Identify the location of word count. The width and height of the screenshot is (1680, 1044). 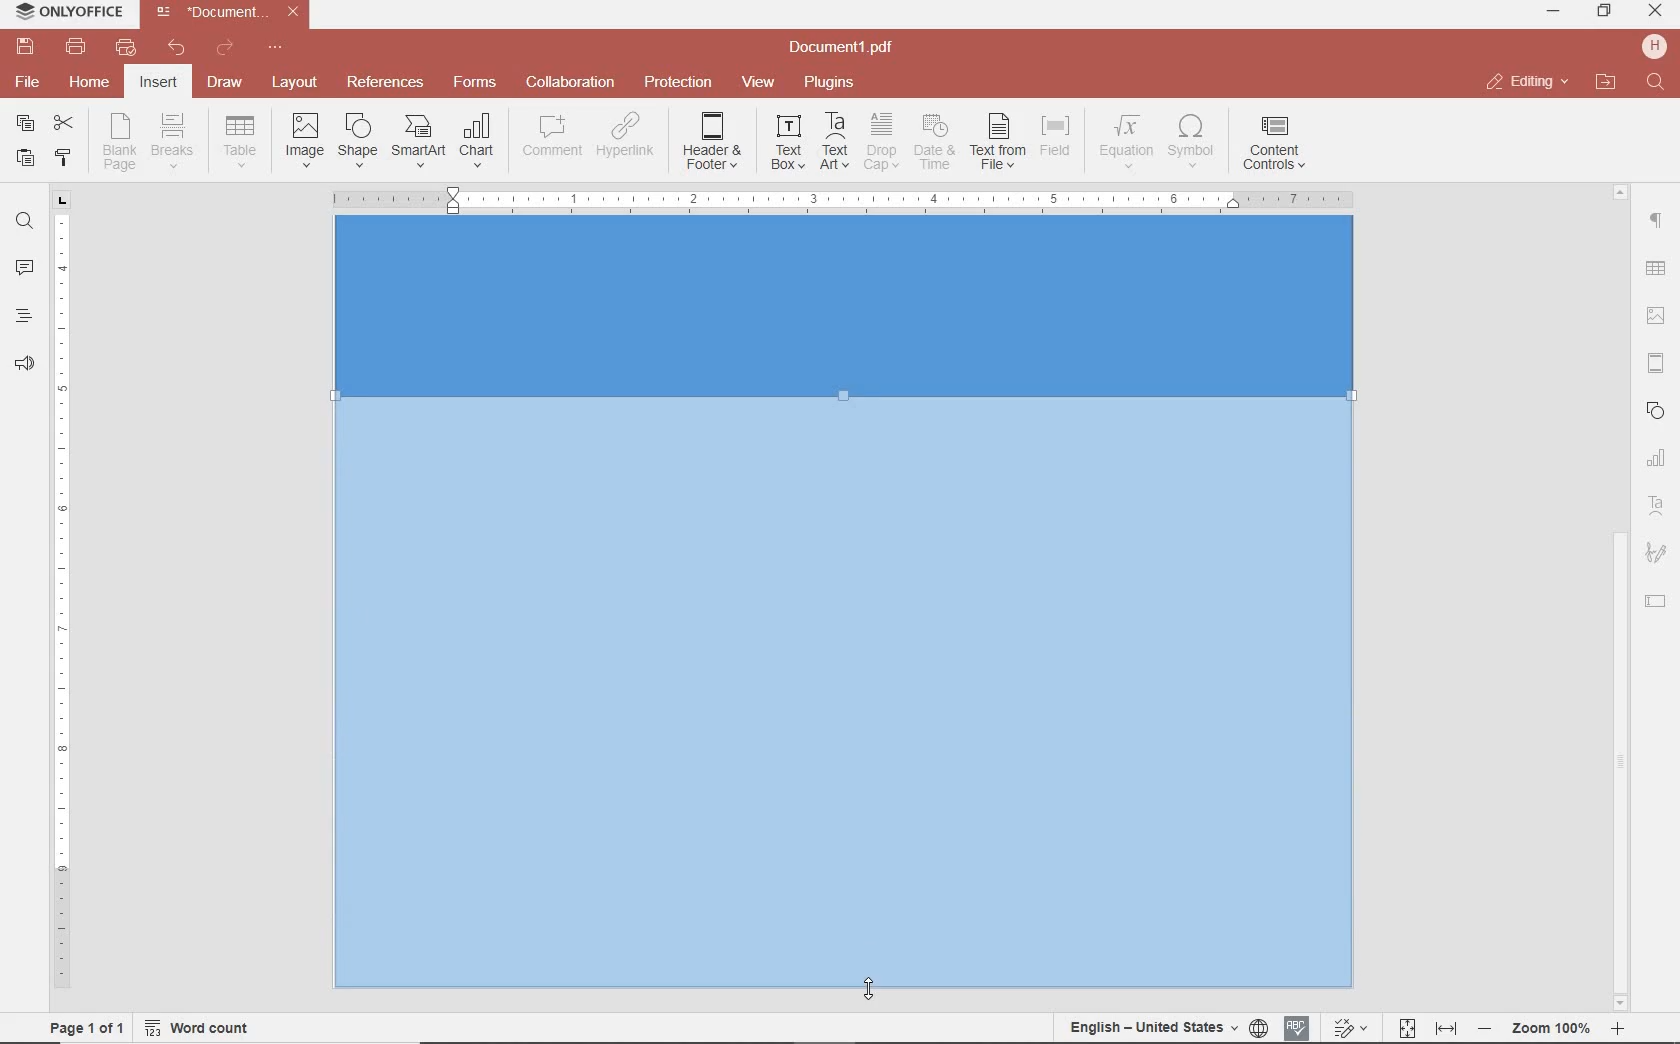
(204, 1028).